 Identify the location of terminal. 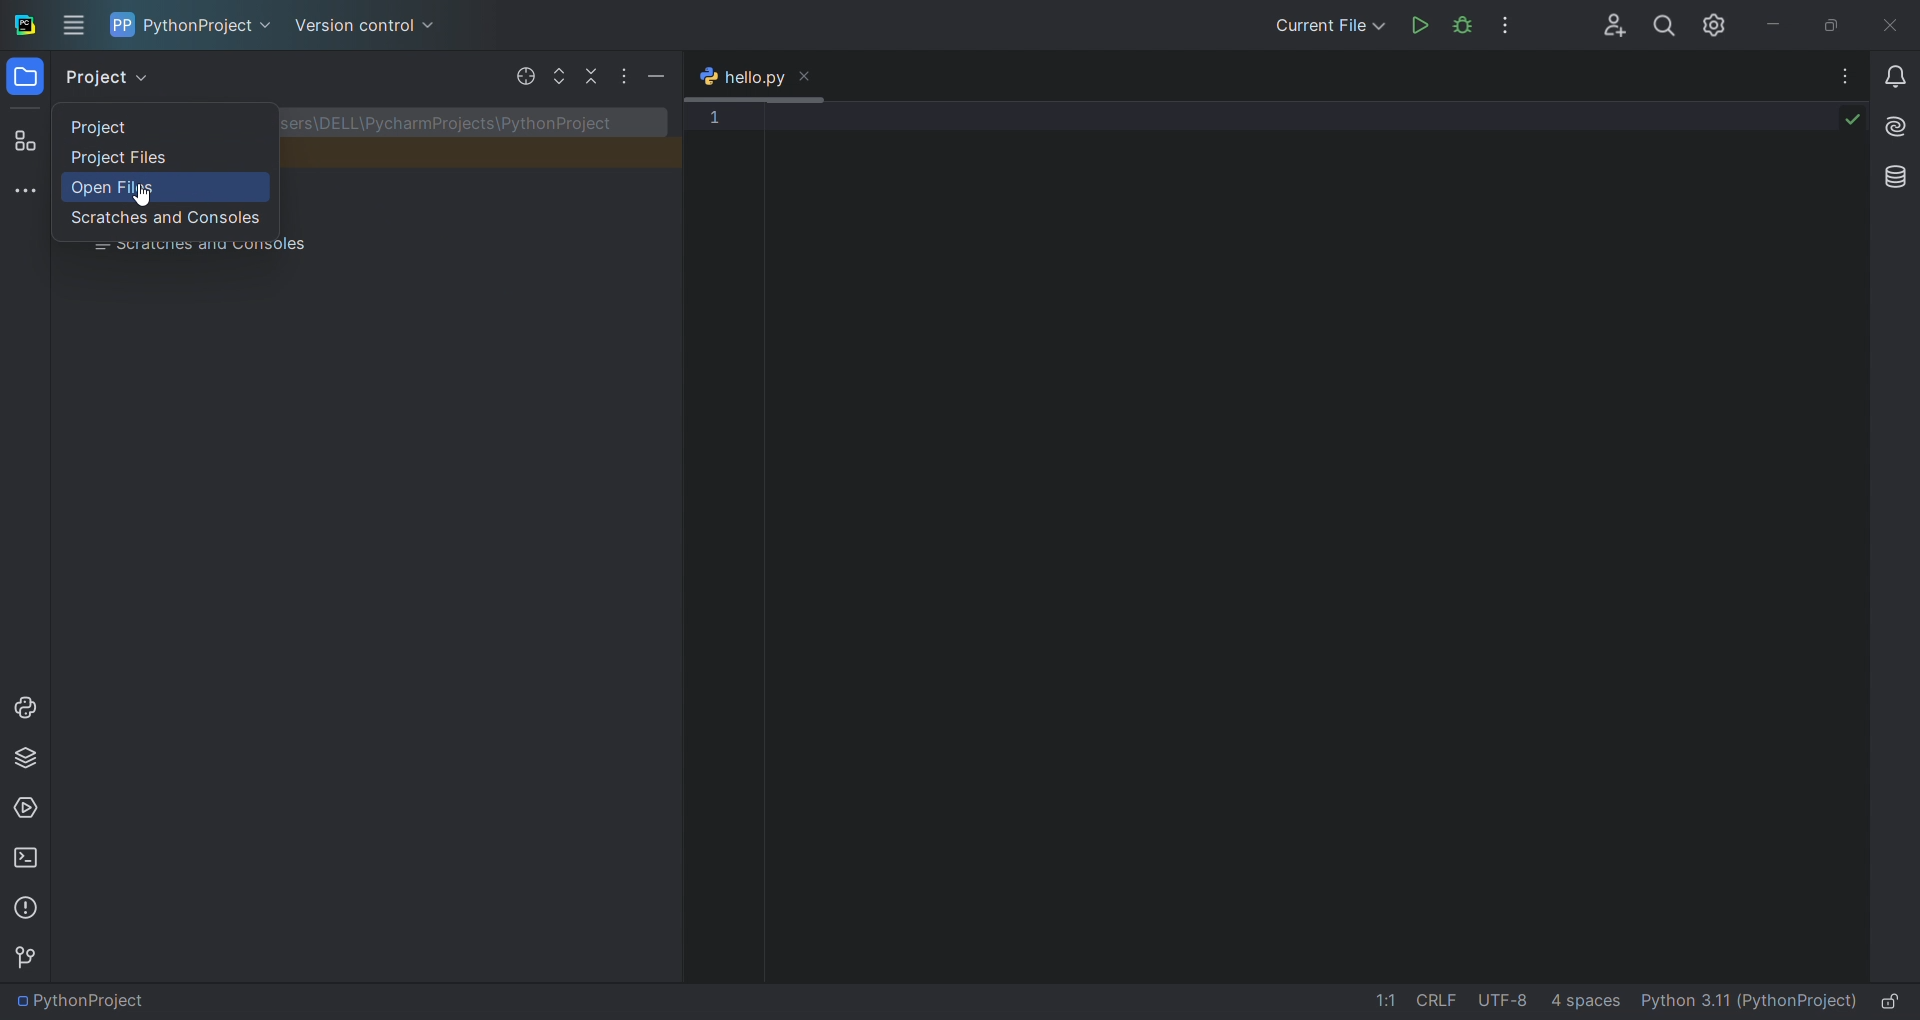
(26, 863).